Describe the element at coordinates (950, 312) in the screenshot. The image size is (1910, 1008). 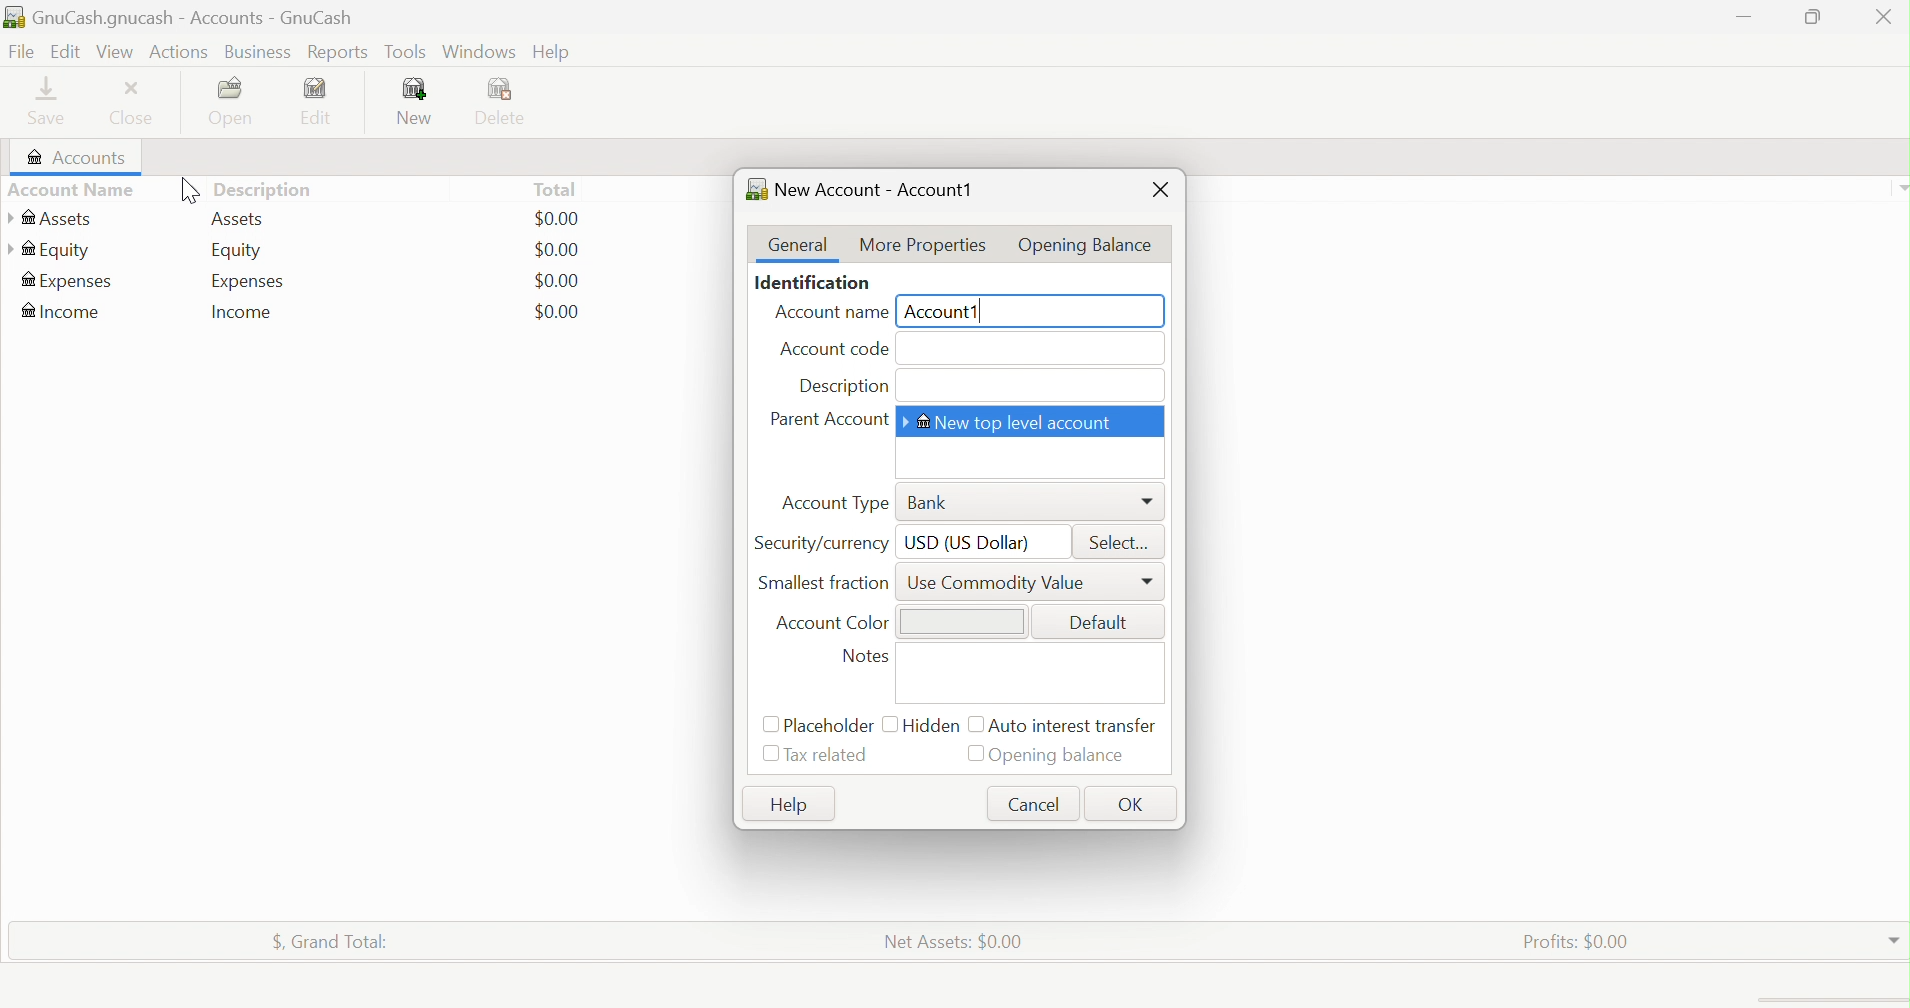
I see `Account1` at that location.